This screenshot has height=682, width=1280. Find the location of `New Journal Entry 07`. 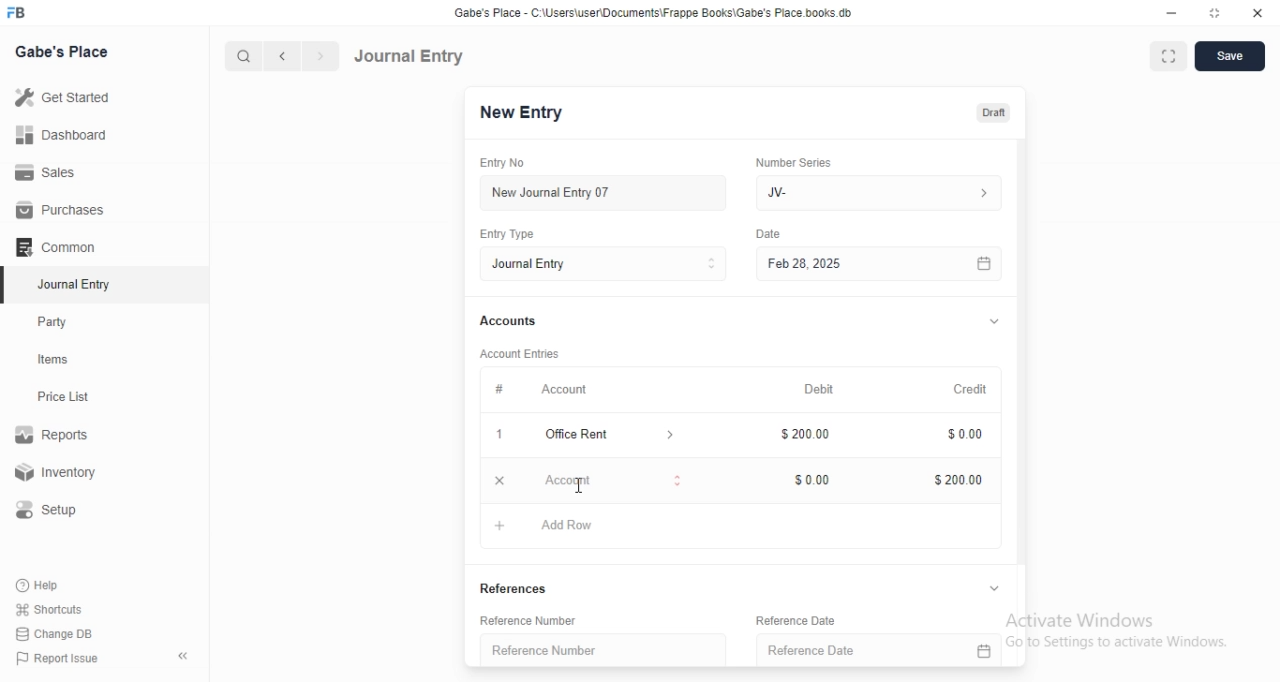

New Journal Entry 07 is located at coordinates (550, 193).